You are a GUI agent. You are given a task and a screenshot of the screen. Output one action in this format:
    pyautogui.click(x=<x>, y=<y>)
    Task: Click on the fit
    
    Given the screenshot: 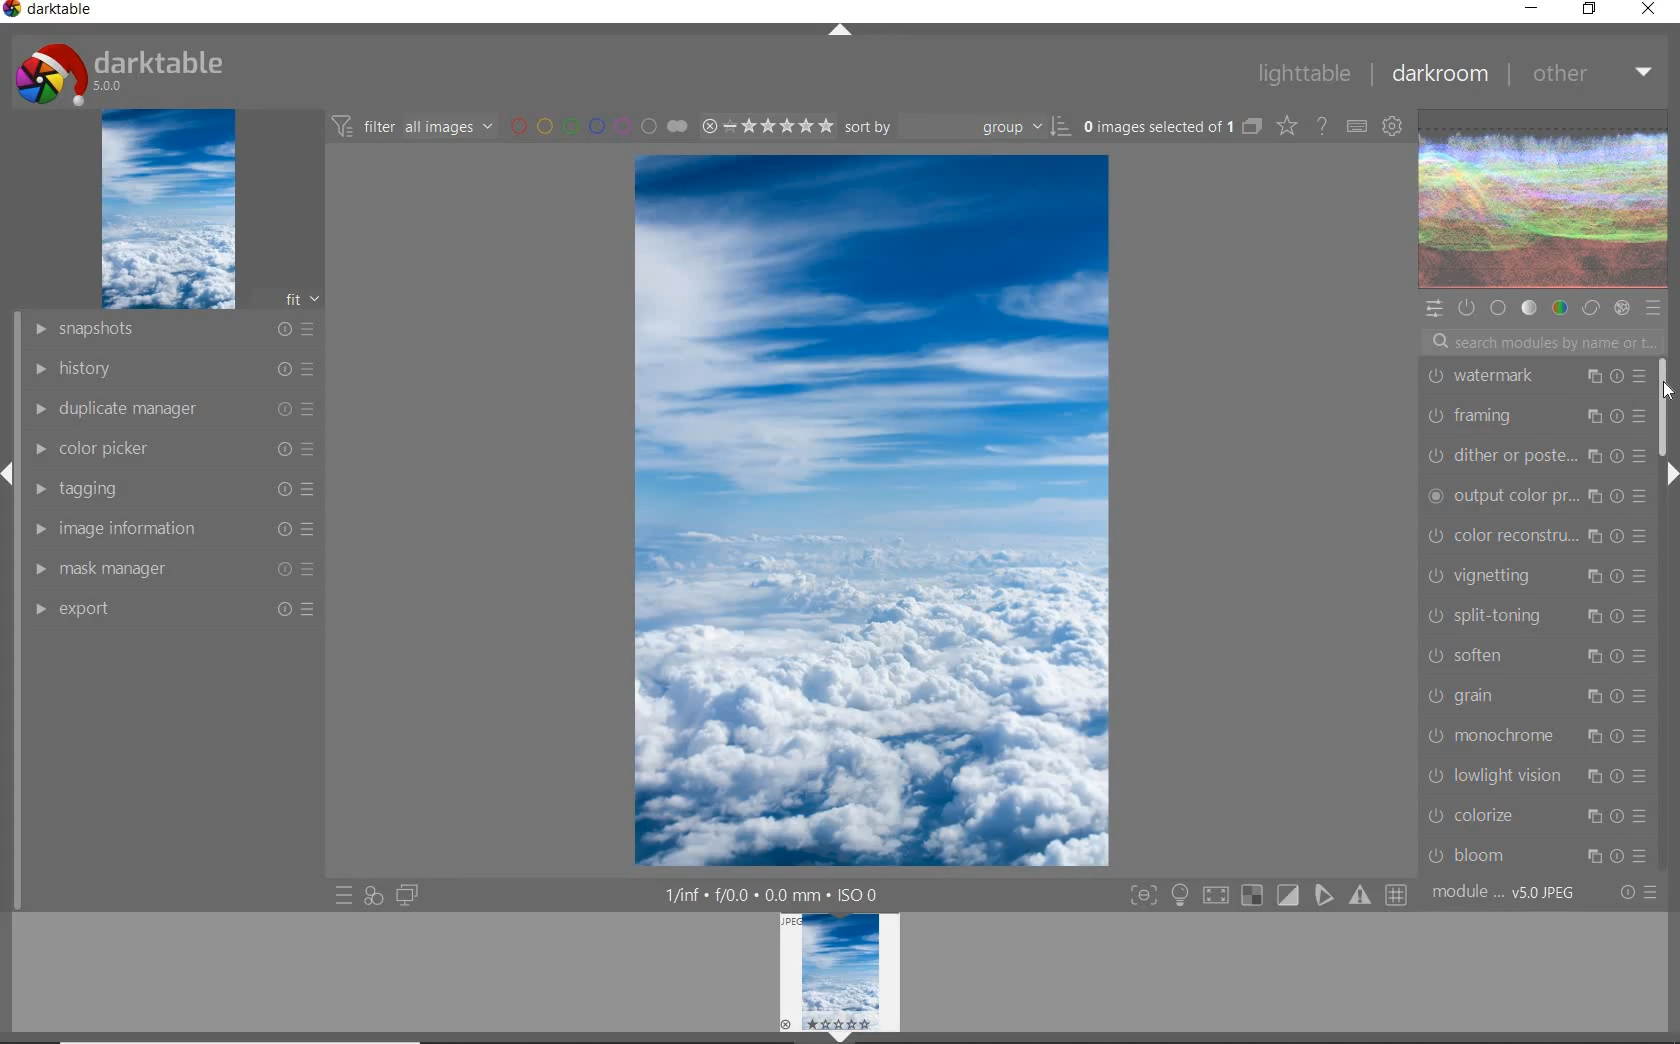 What is the action you would take?
    pyautogui.click(x=290, y=300)
    